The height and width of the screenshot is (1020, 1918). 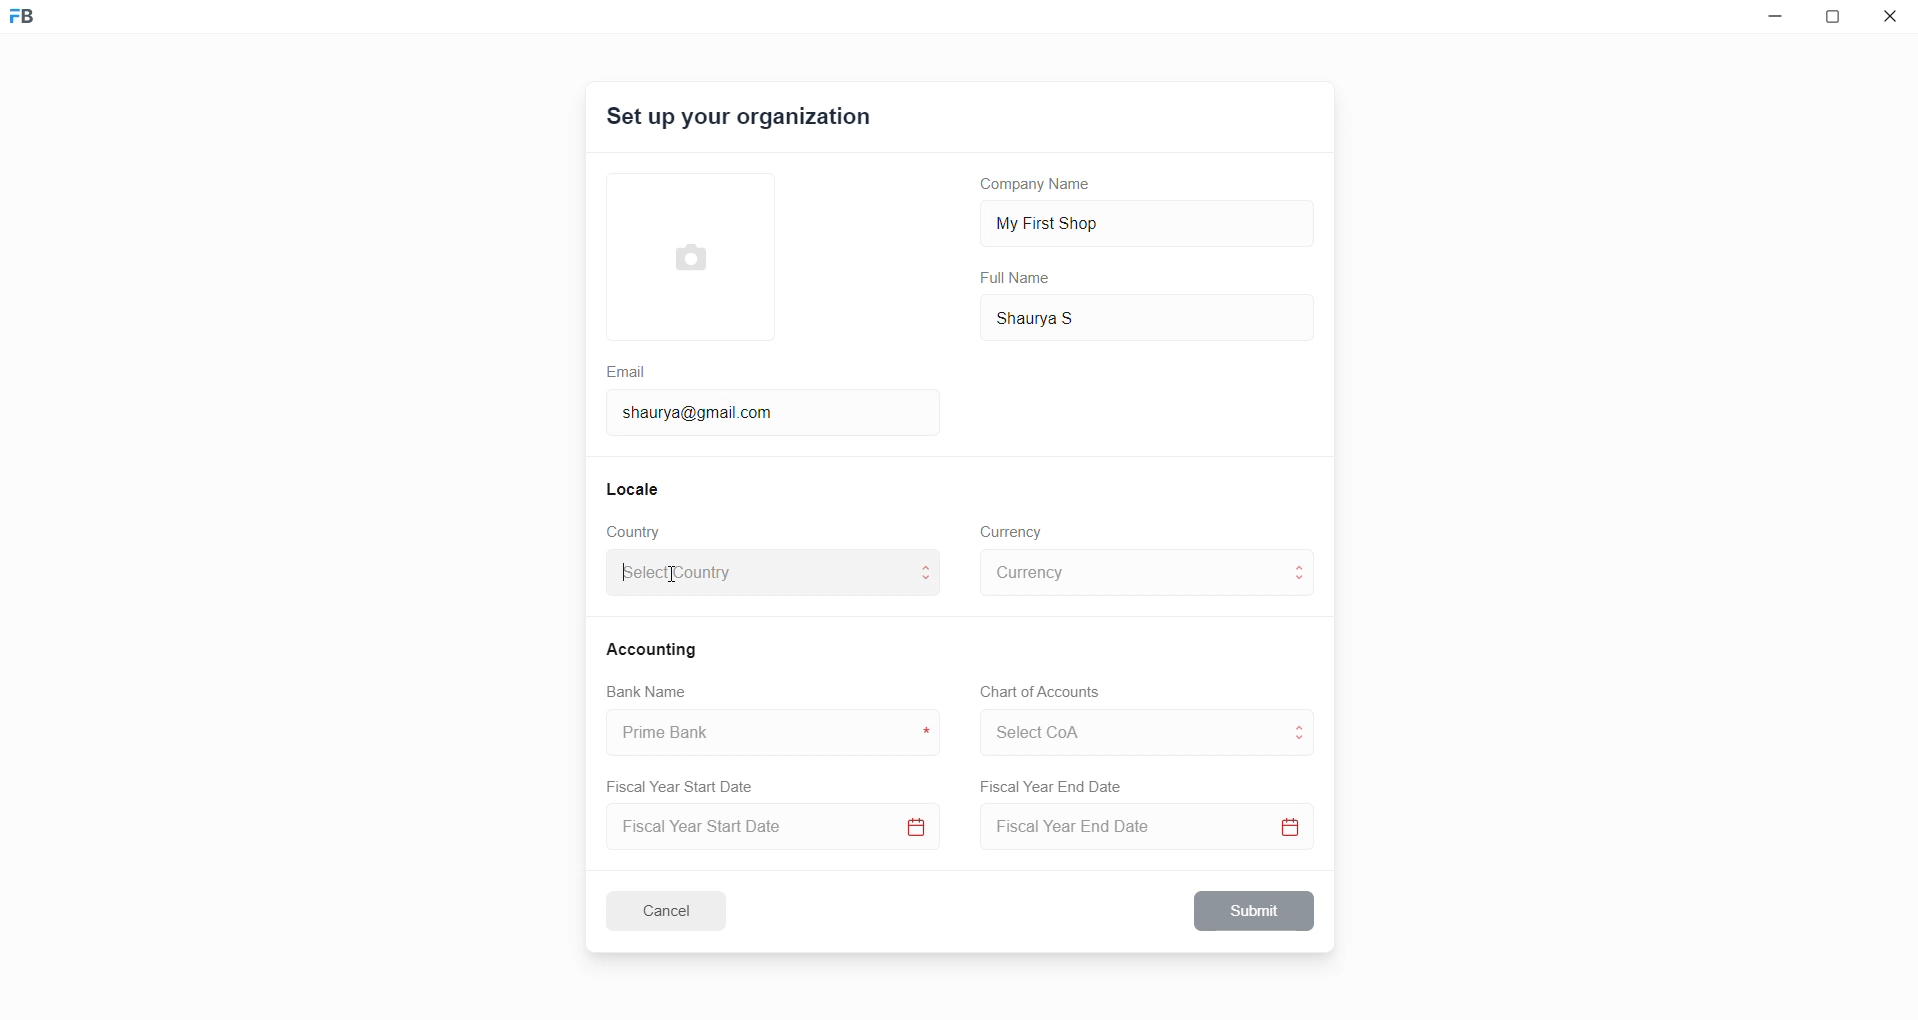 What do you see at coordinates (1130, 571) in the screenshot?
I see `select currency` at bounding box center [1130, 571].